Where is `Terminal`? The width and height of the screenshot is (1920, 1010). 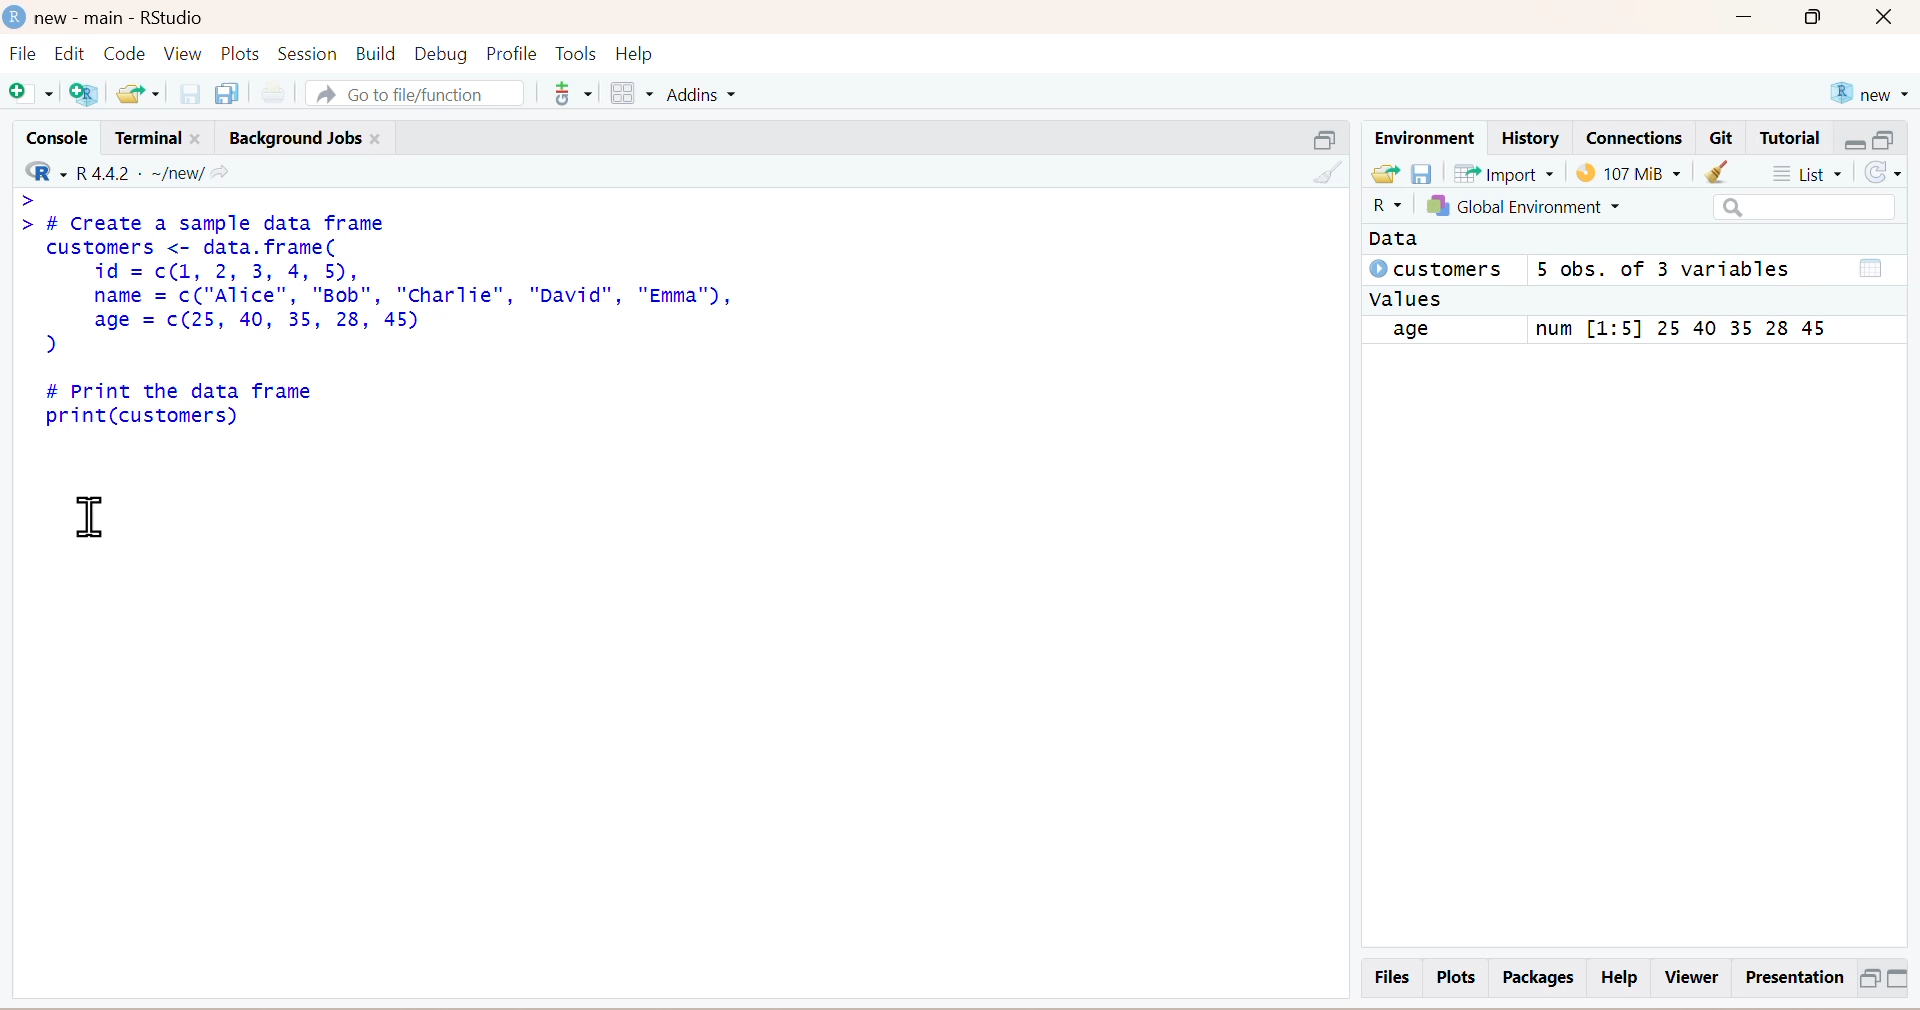
Terminal is located at coordinates (155, 135).